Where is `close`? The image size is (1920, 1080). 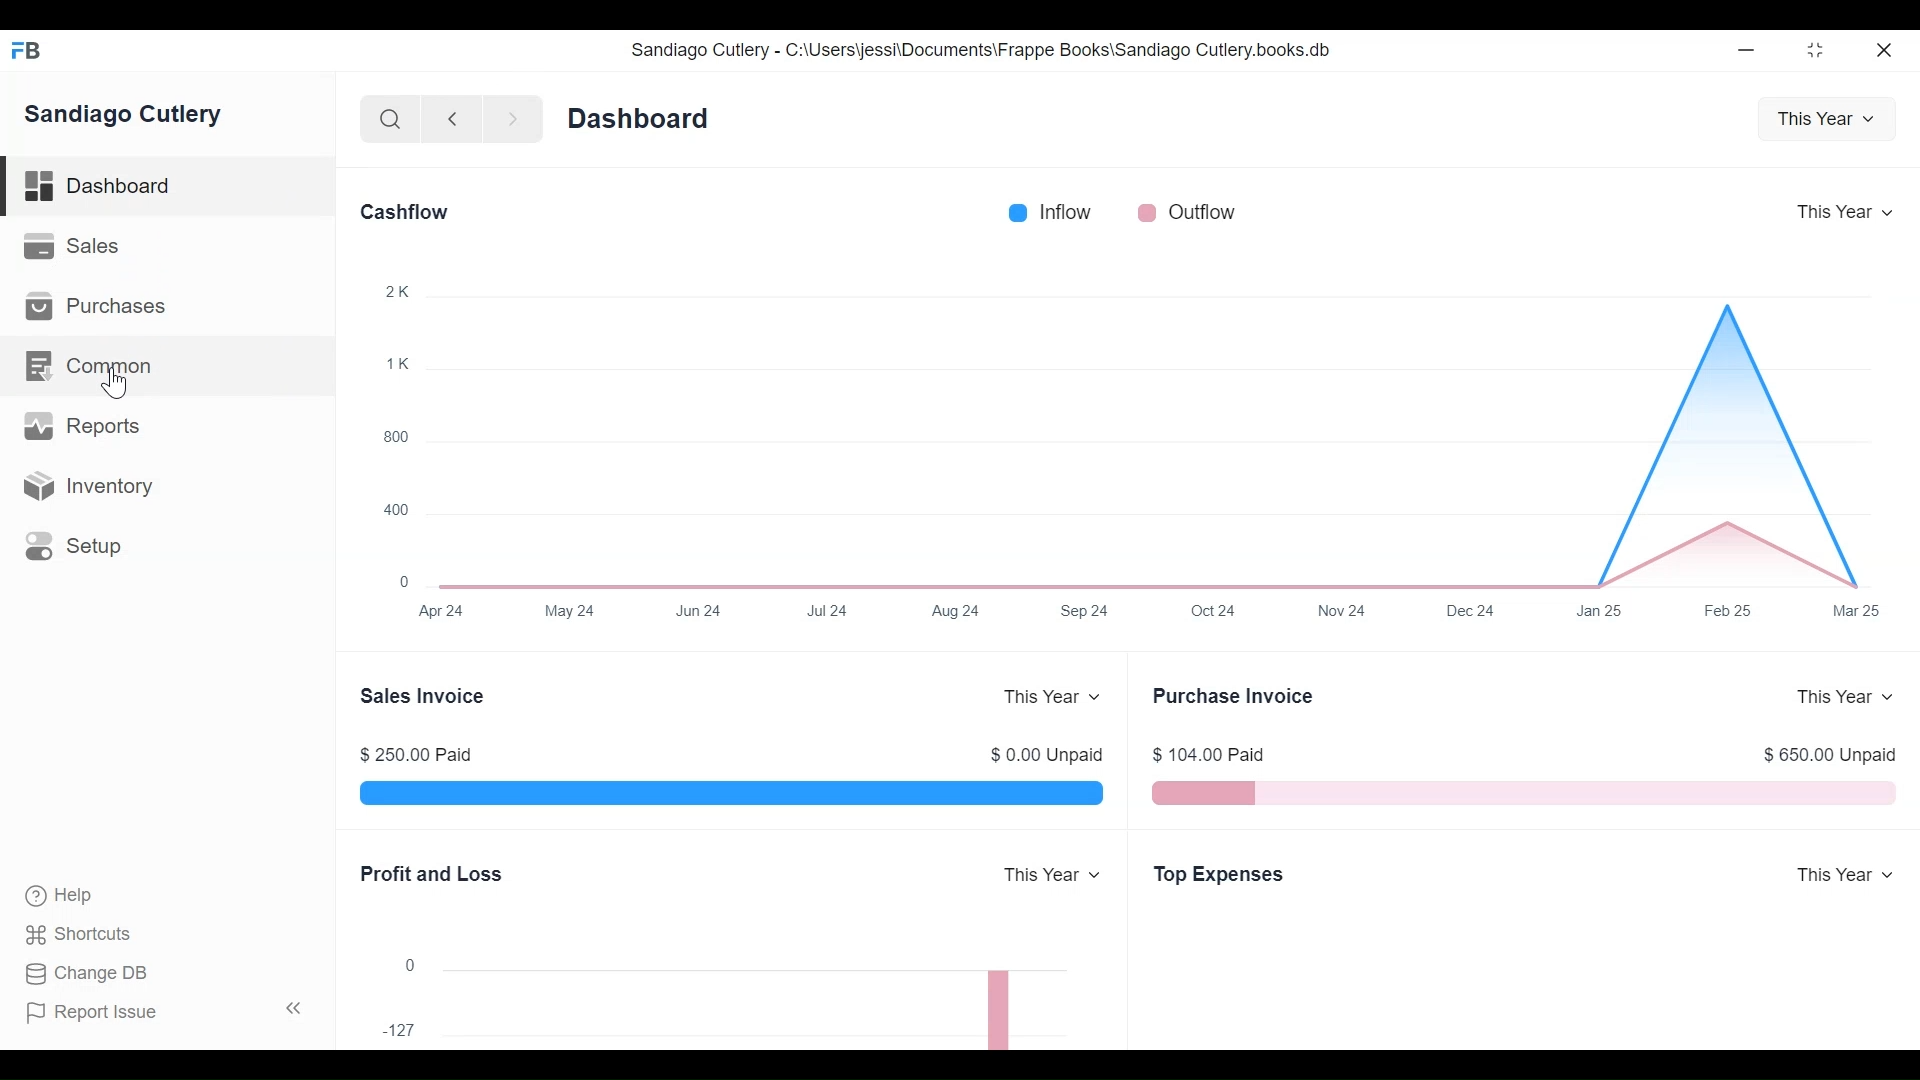
close is located at coordinates (1891, 48).